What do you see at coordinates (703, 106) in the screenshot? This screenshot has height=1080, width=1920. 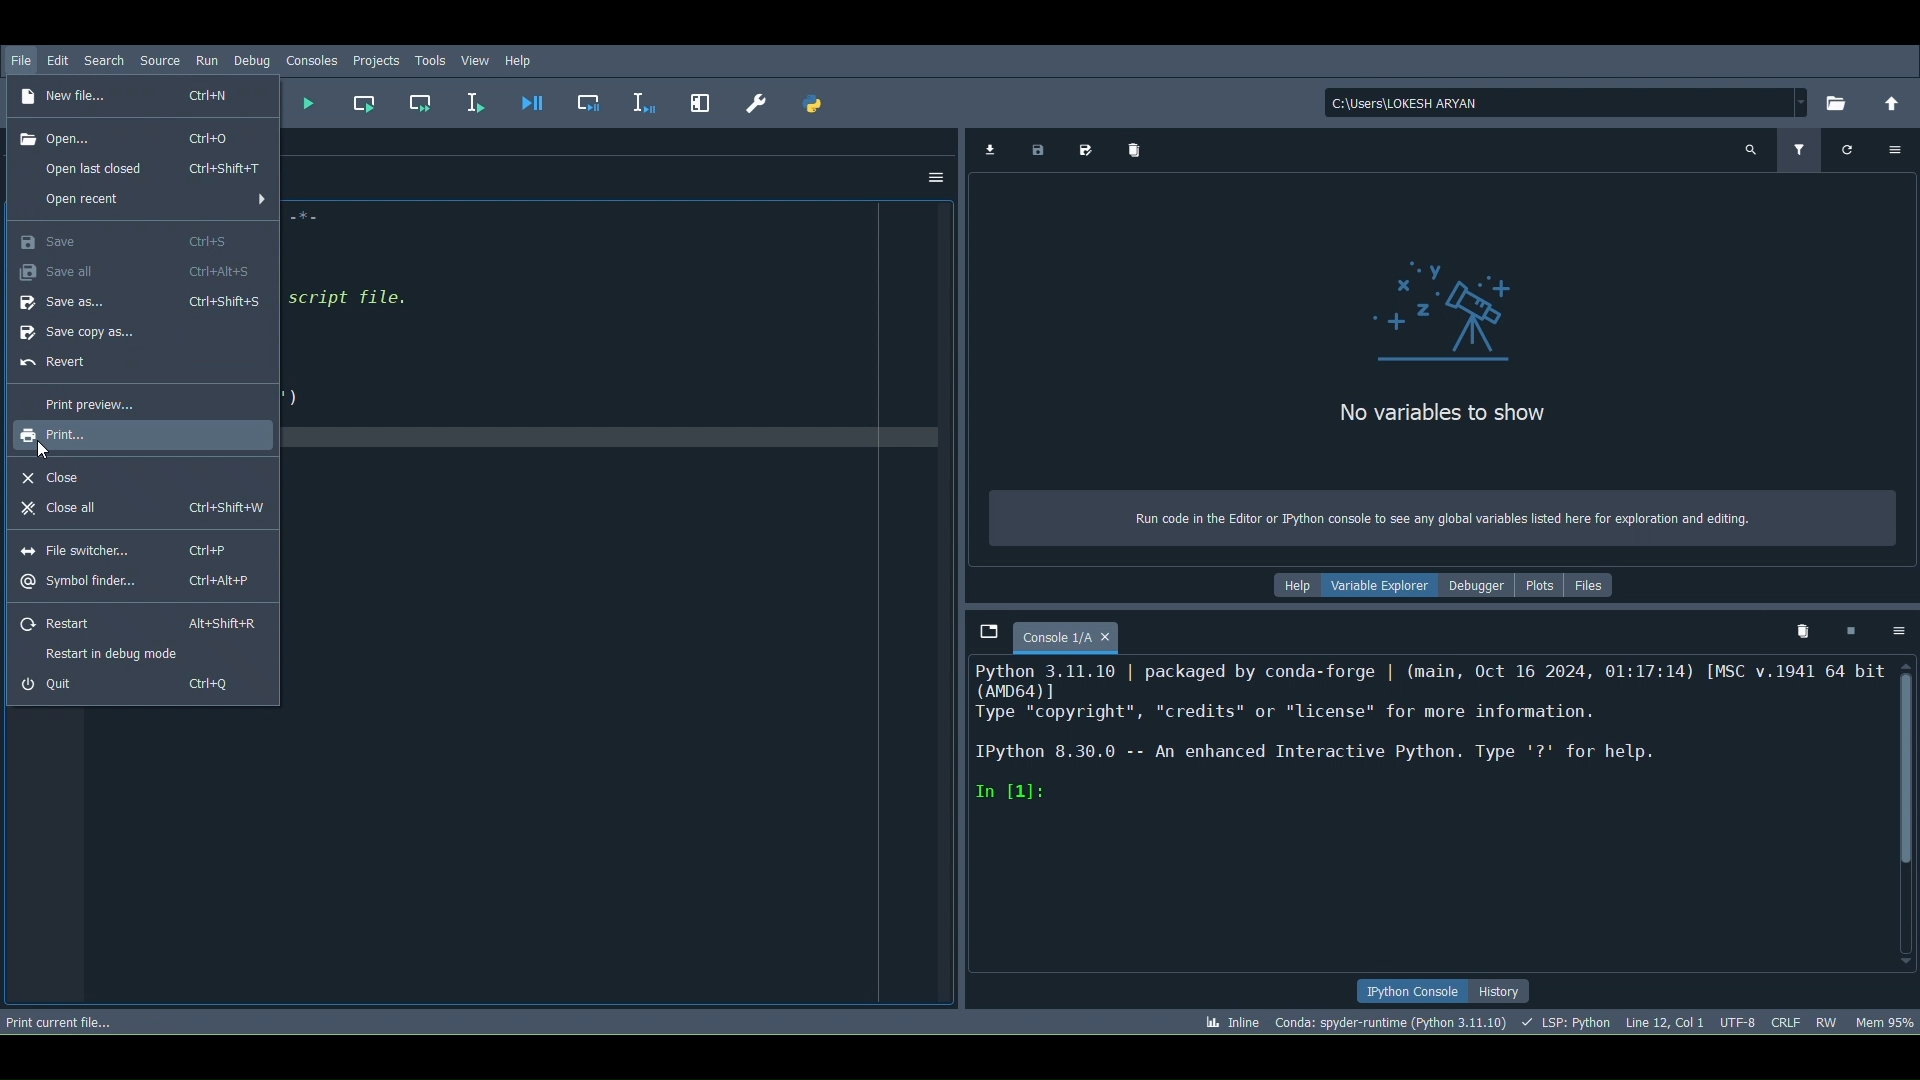 I see `Maximize current pane (Ctrl + Alt + Shift + M)` at bounding box center [703, 106].